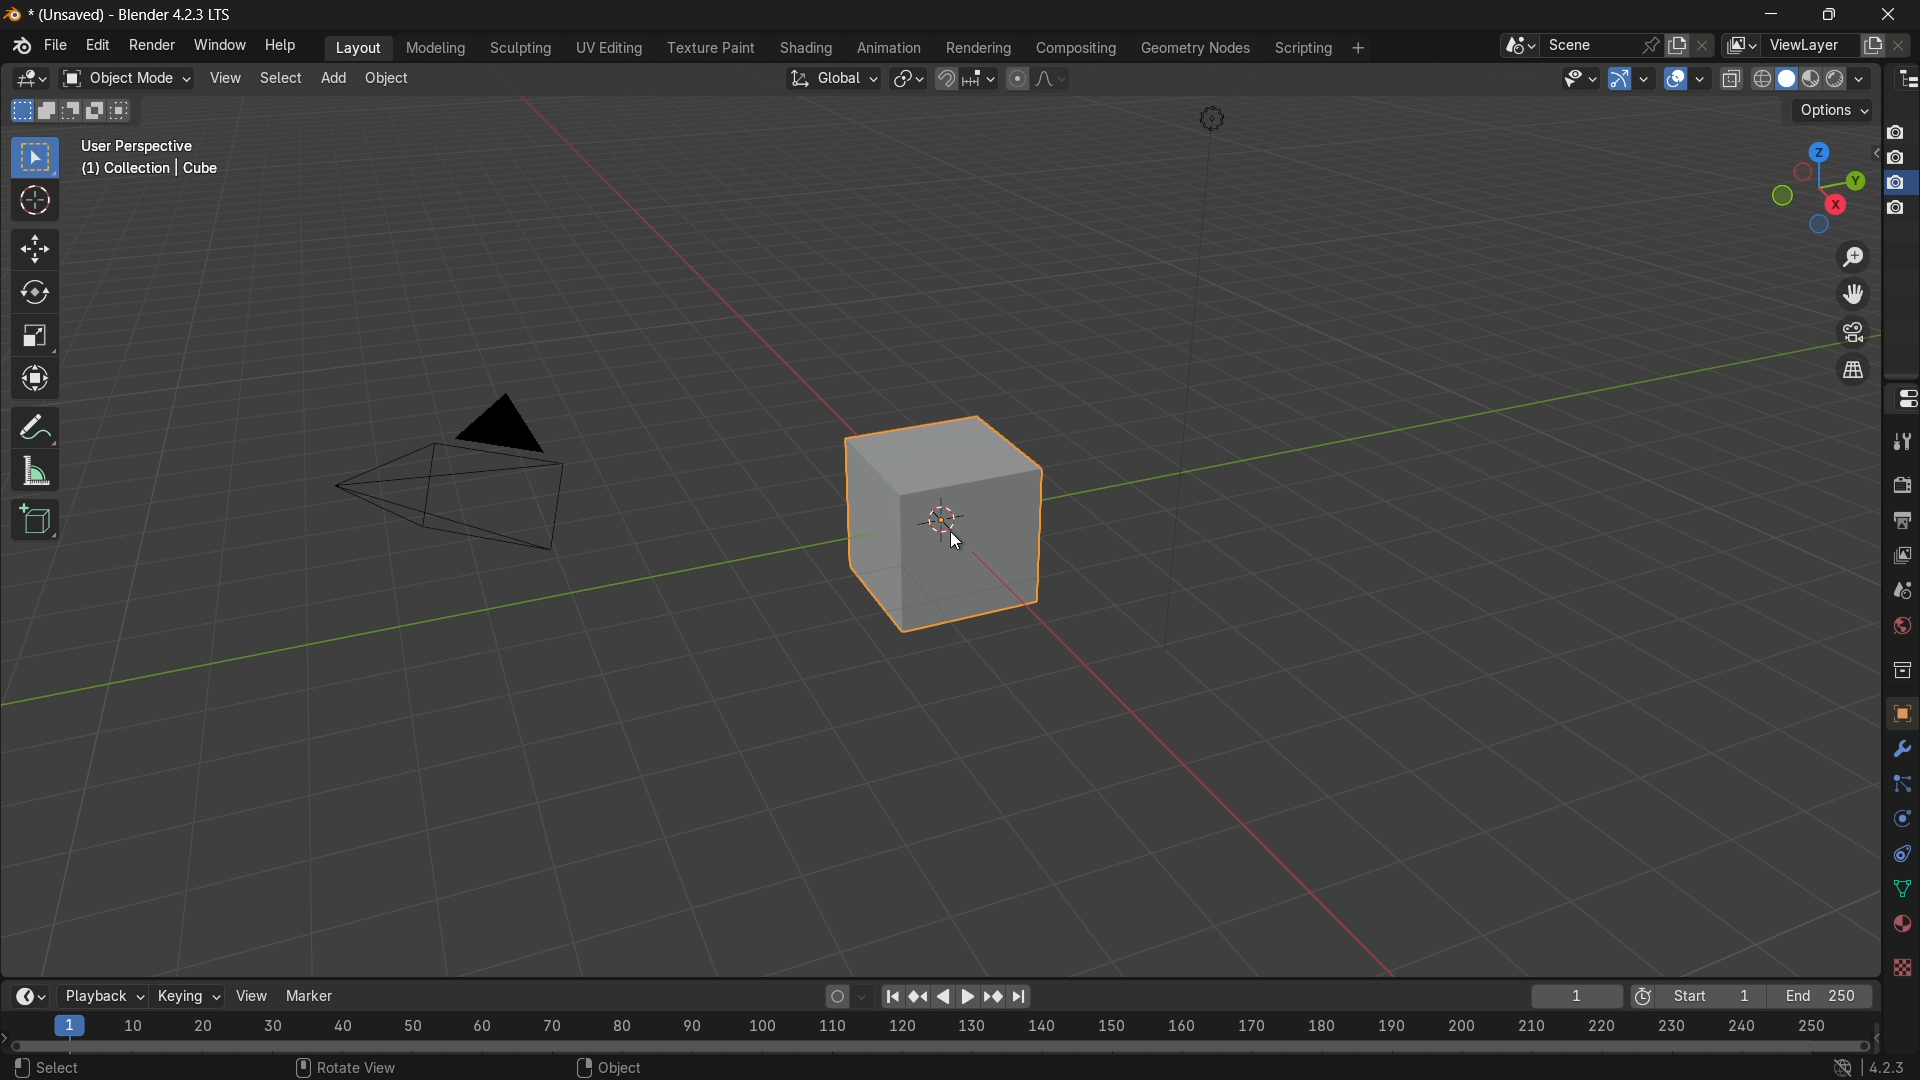  What do you see at coordinates (1675, 44) in the screenshot?
I see `new scene` at bounding box center [1675, 44].